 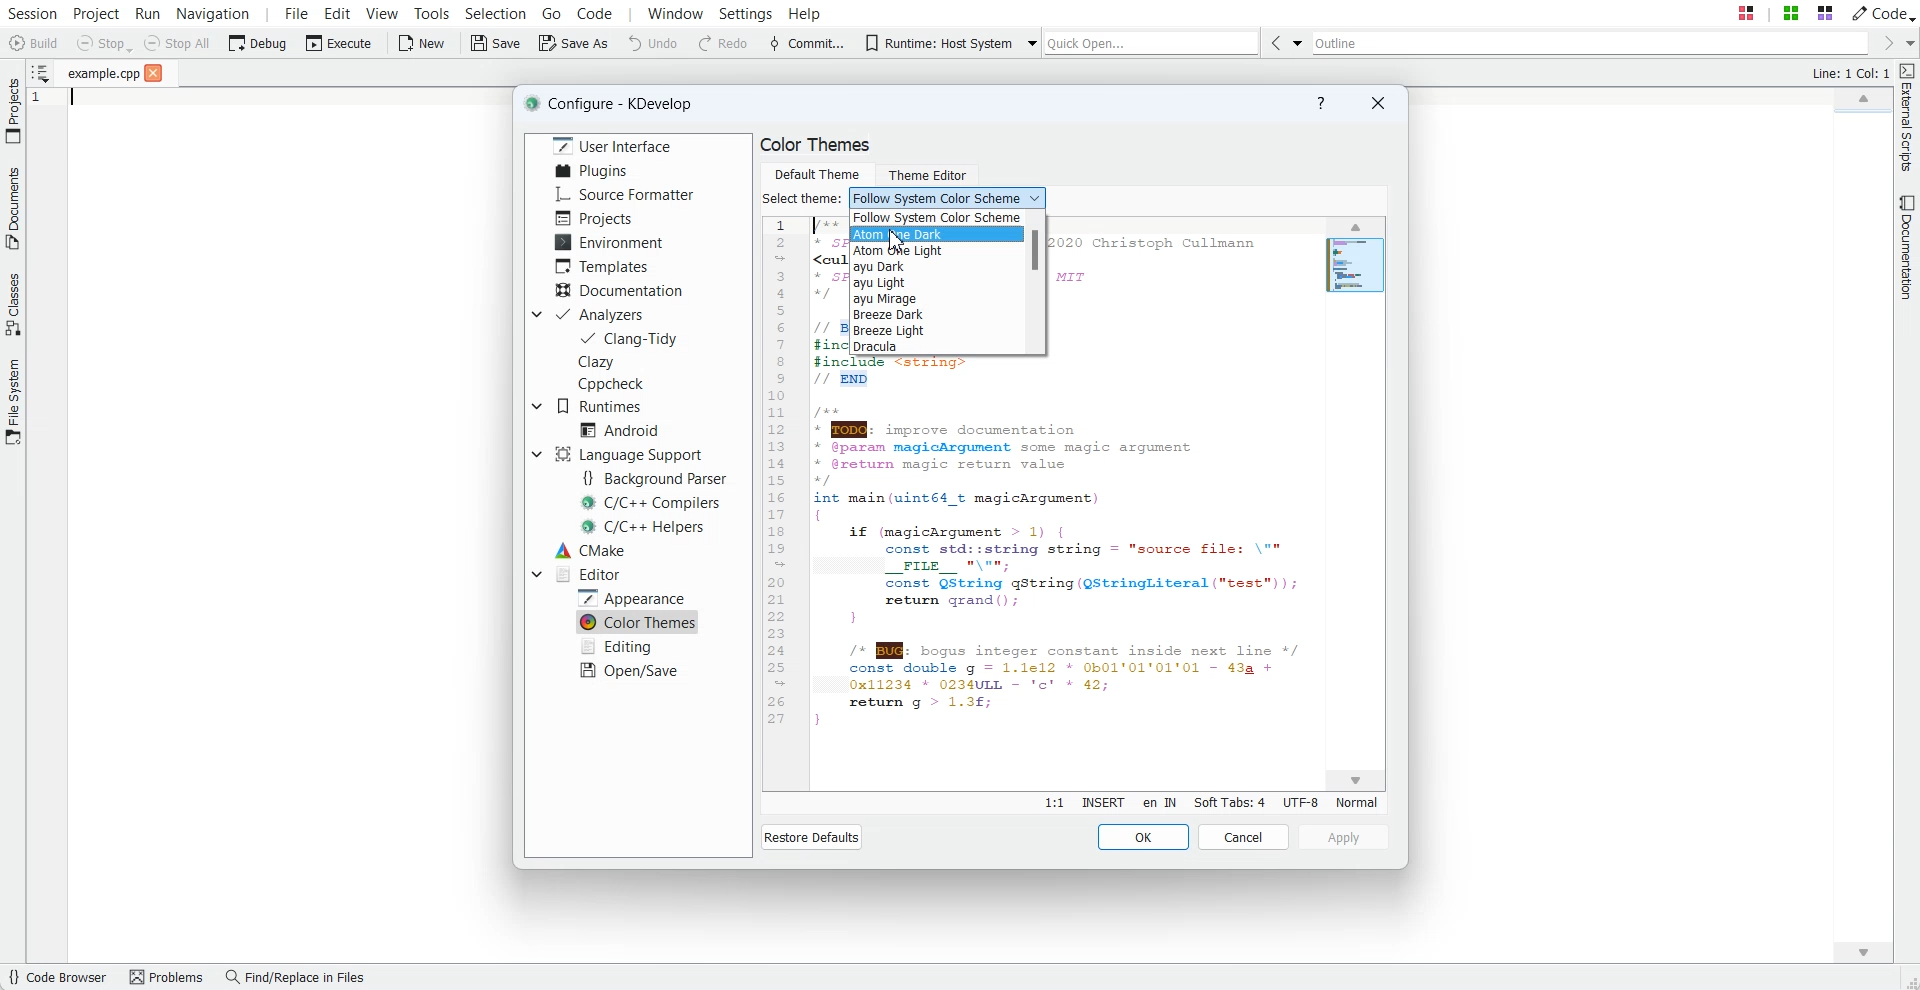 What do you see at coordinates (933, 43) in the screenshot?
I see `Runtime: Host System` at bounding box center [933, 43].